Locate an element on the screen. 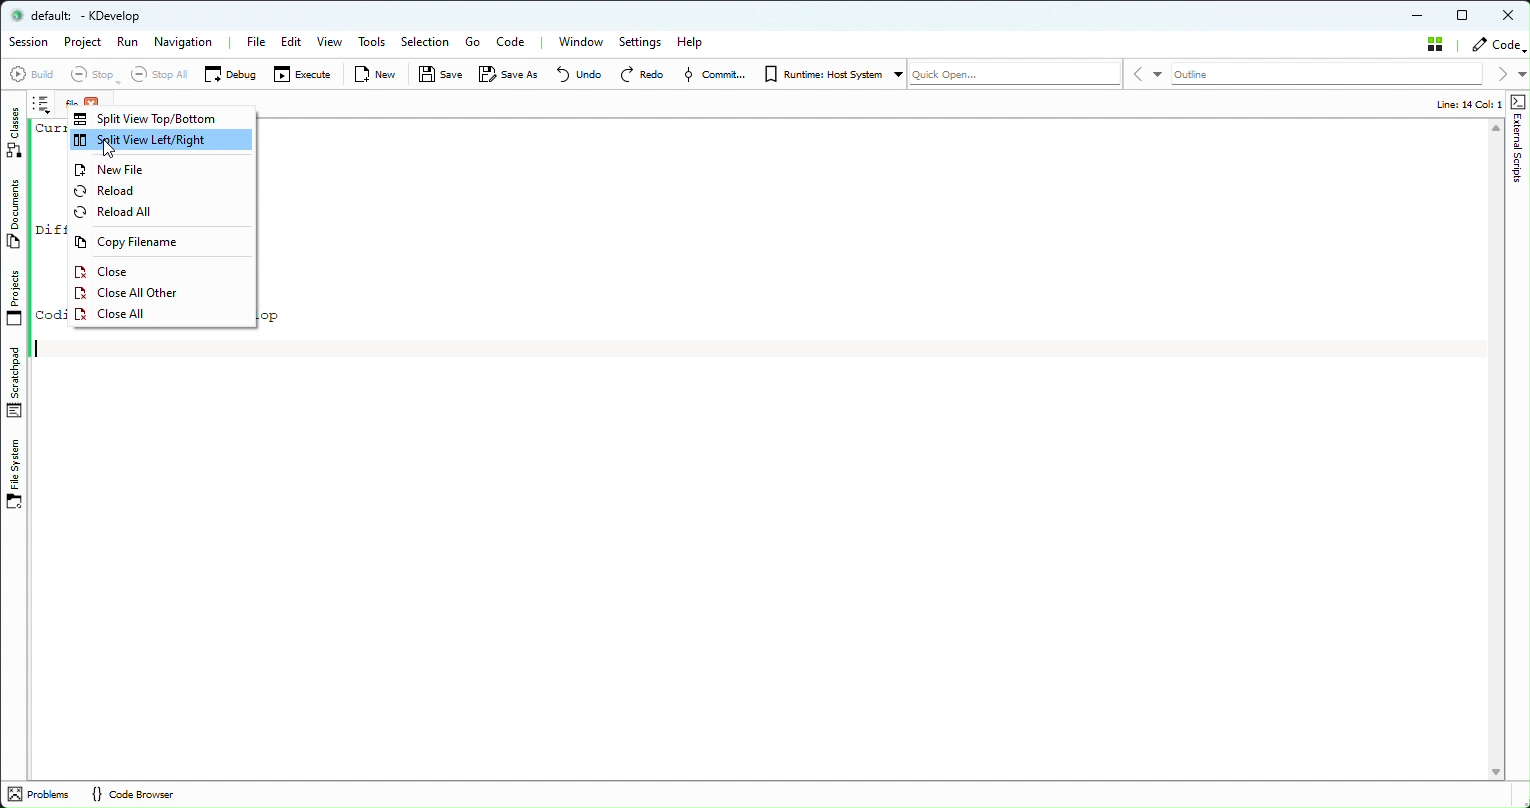 This screenshot has width=1530, height=808. Save is located at coordinates (442, 74).